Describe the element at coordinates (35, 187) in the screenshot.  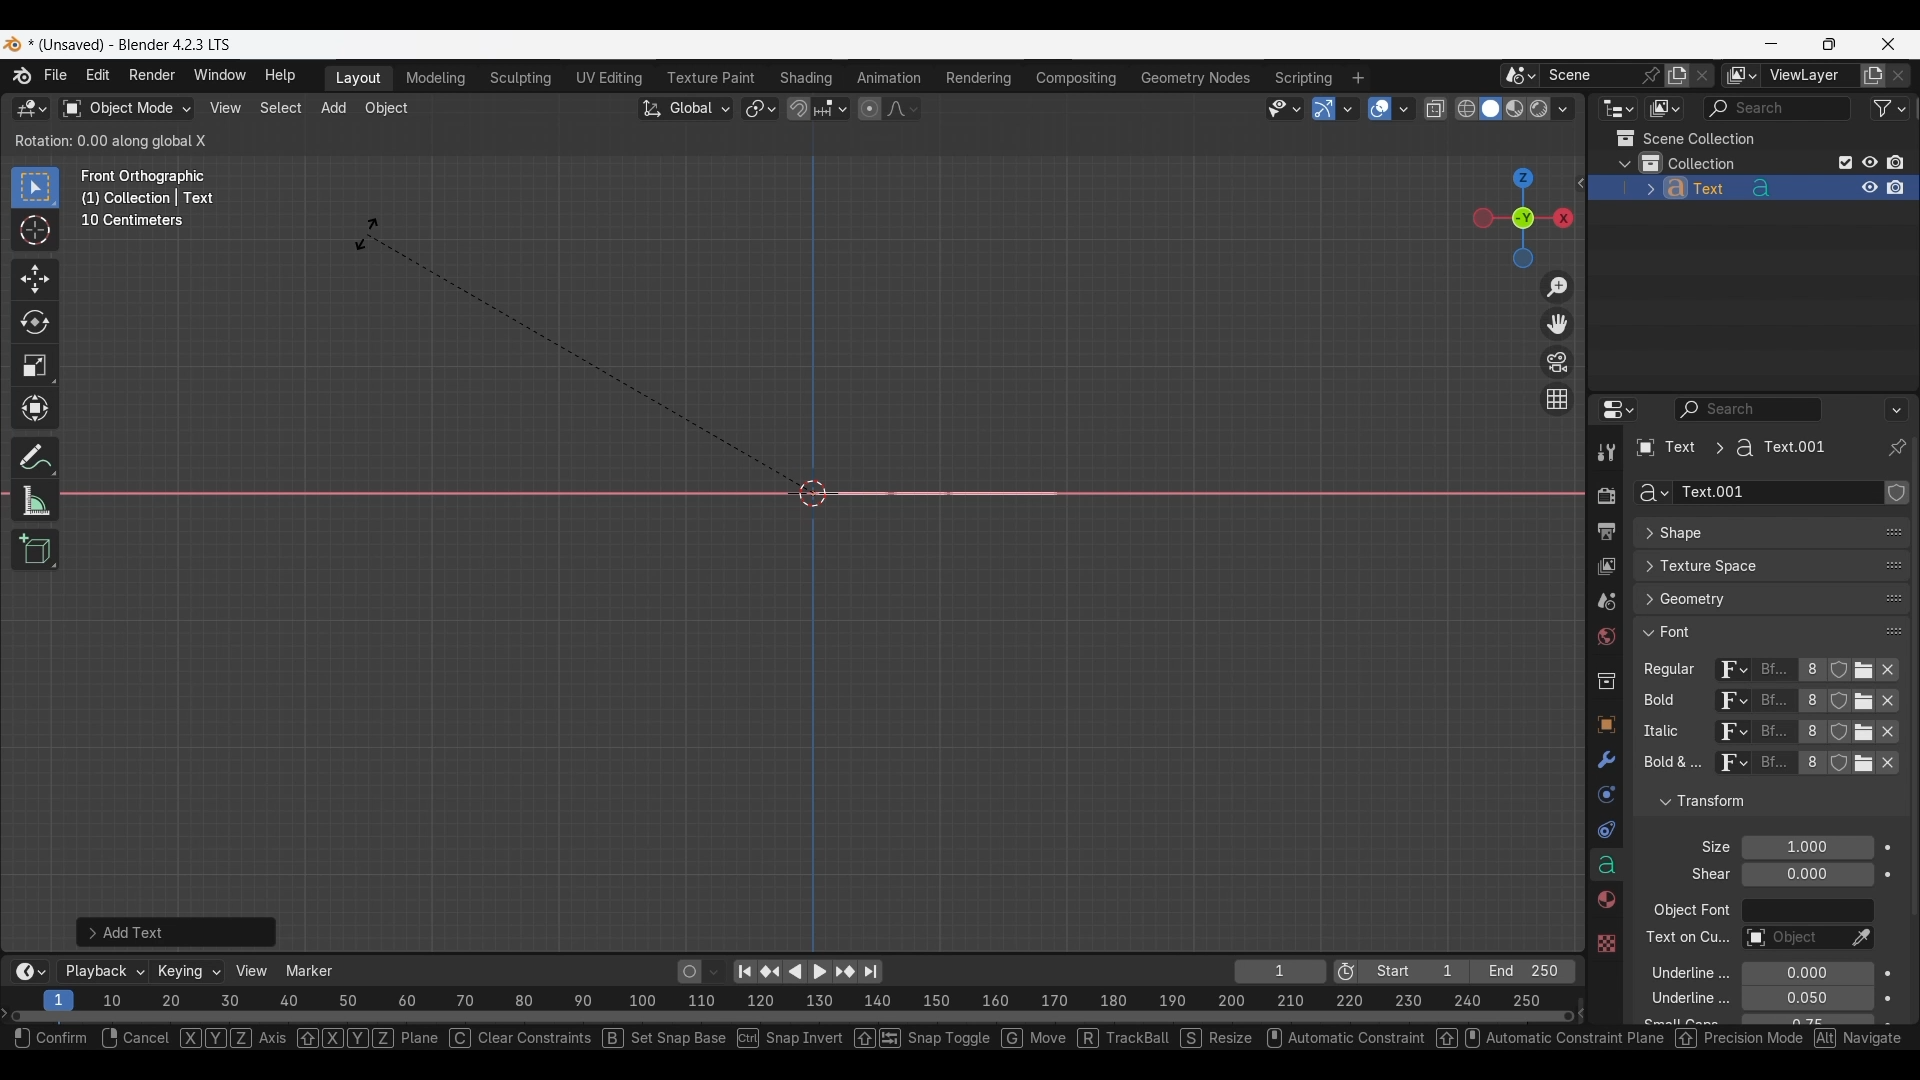
I see `Select box` at that location.